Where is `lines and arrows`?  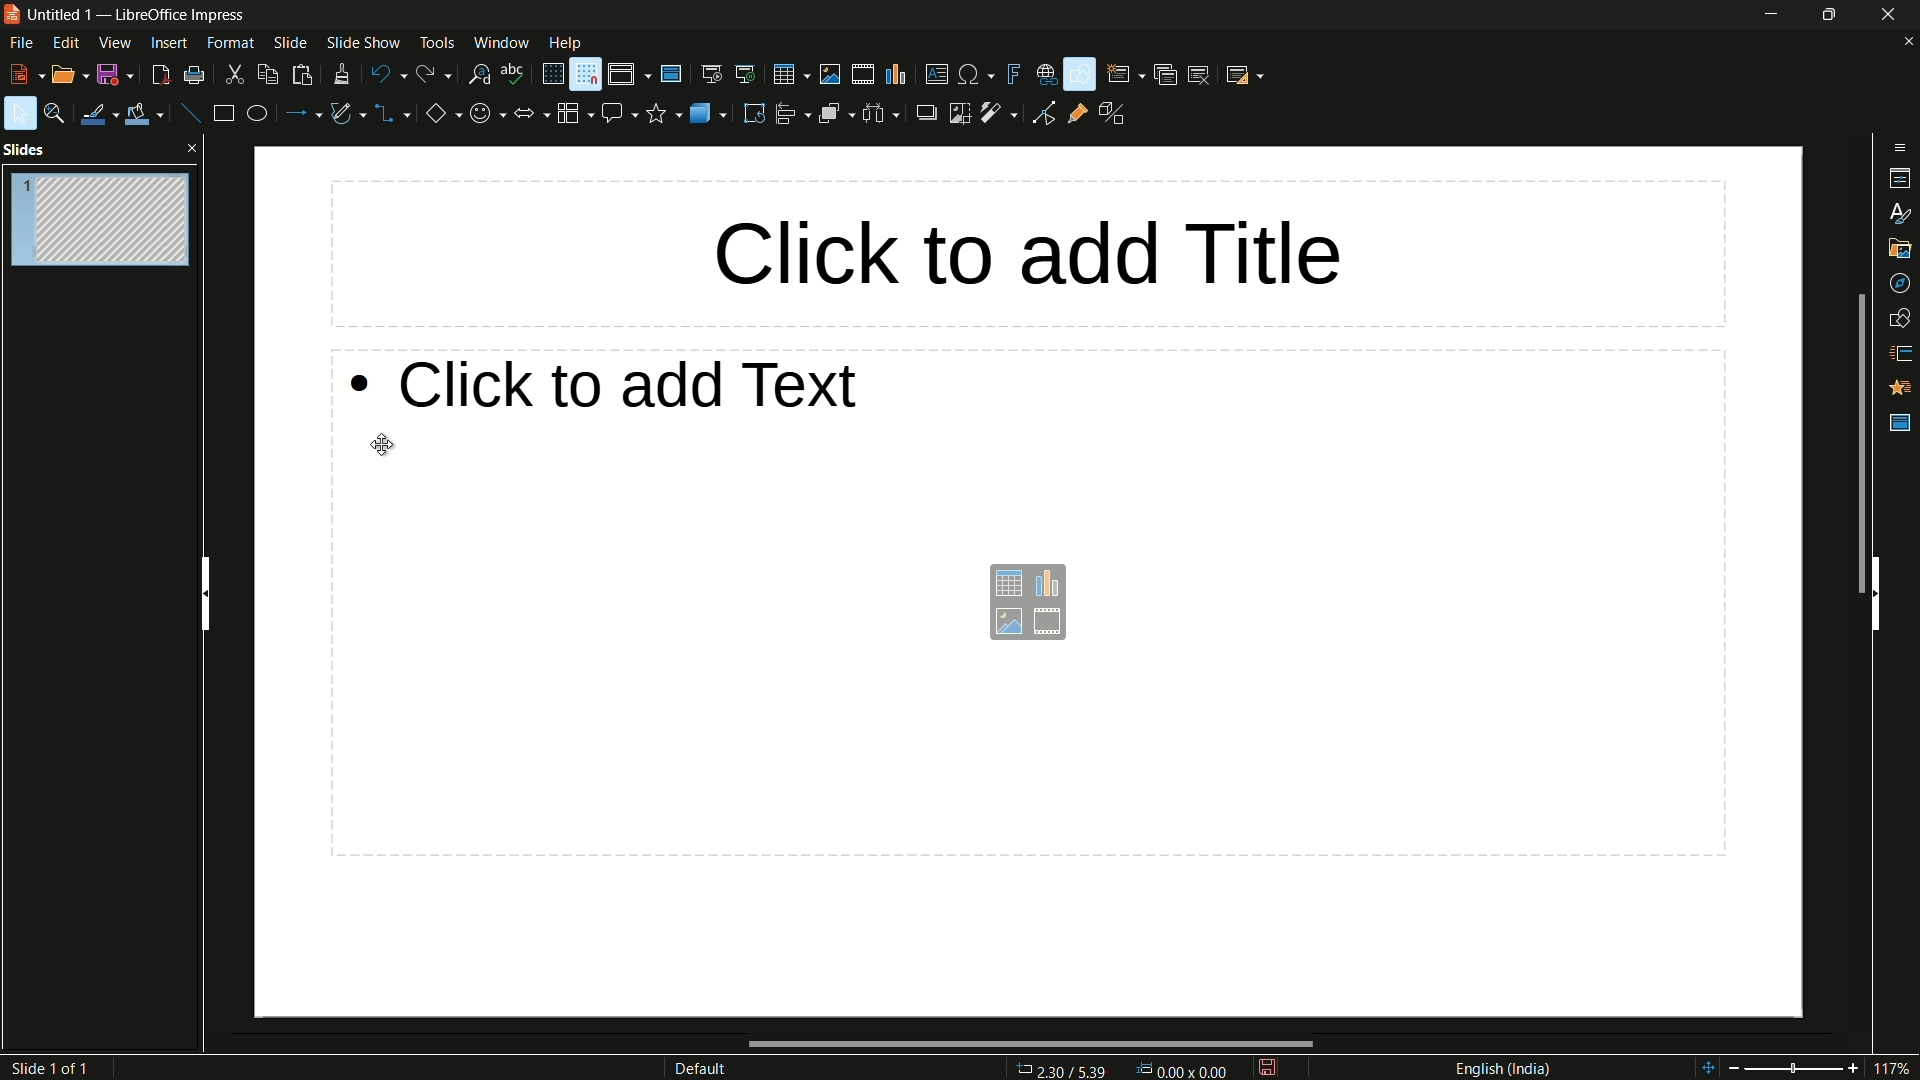
lines and arrows is located at coordinates (305, 115).